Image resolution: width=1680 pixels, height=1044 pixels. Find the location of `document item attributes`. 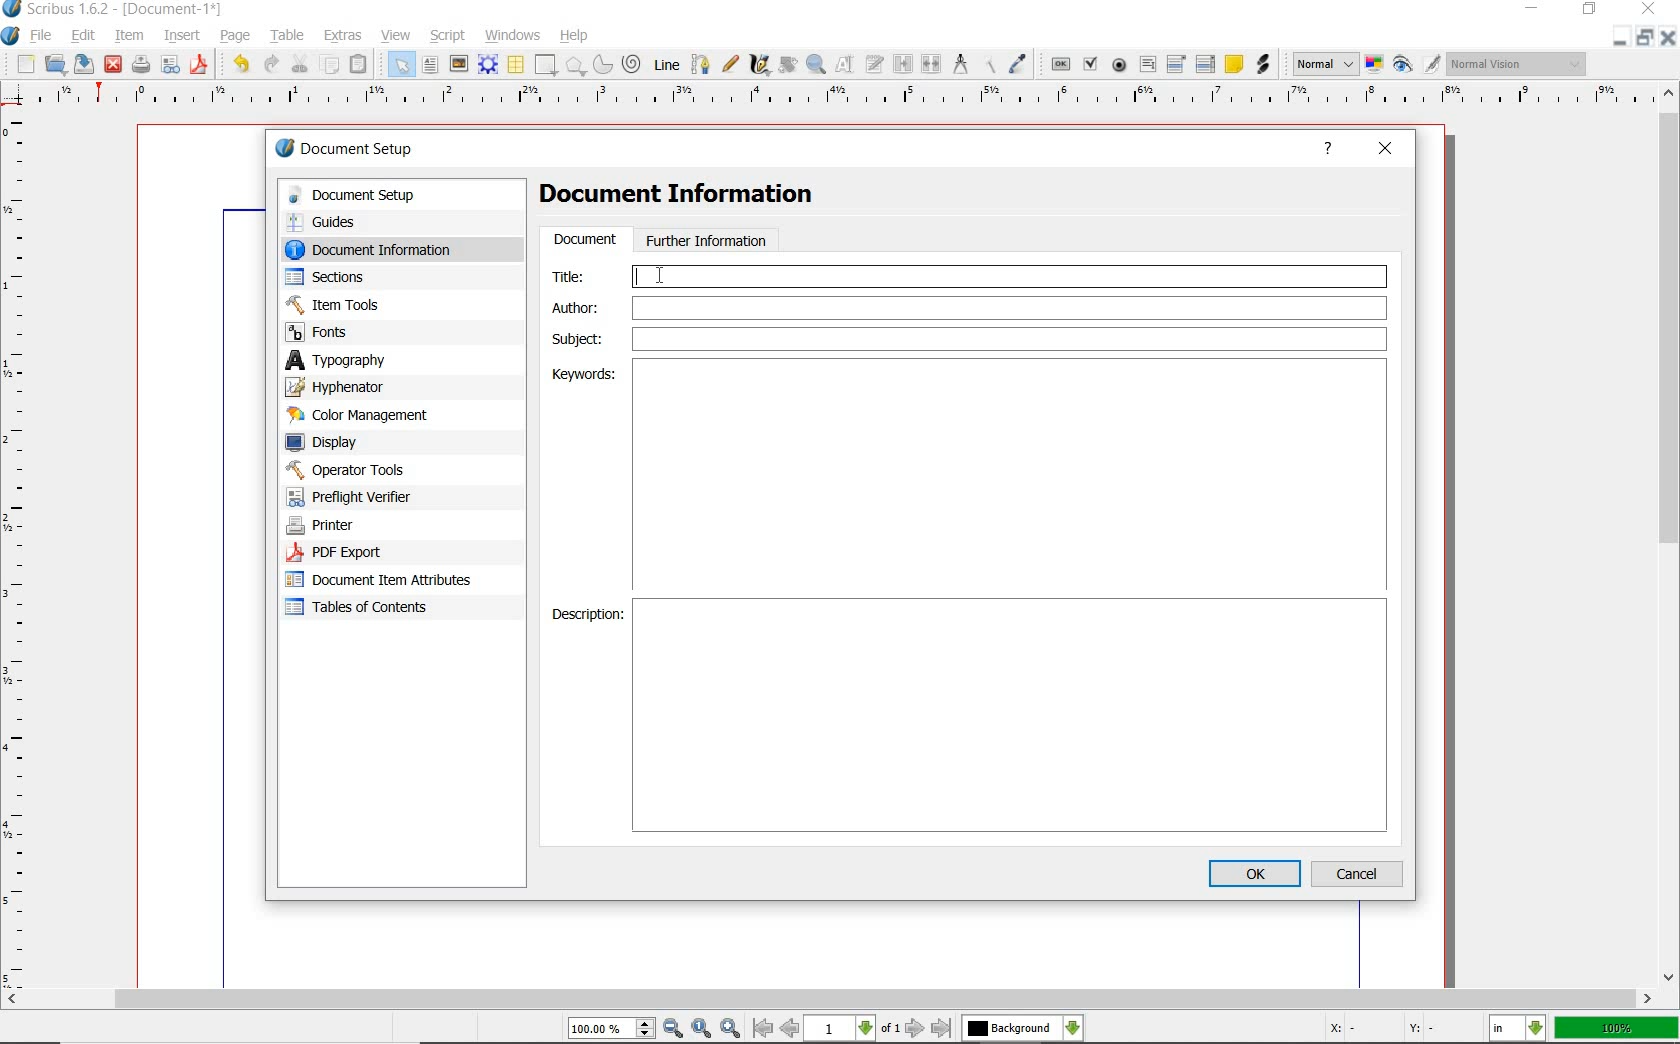

document item attributes is located at coordinates (386, 582).